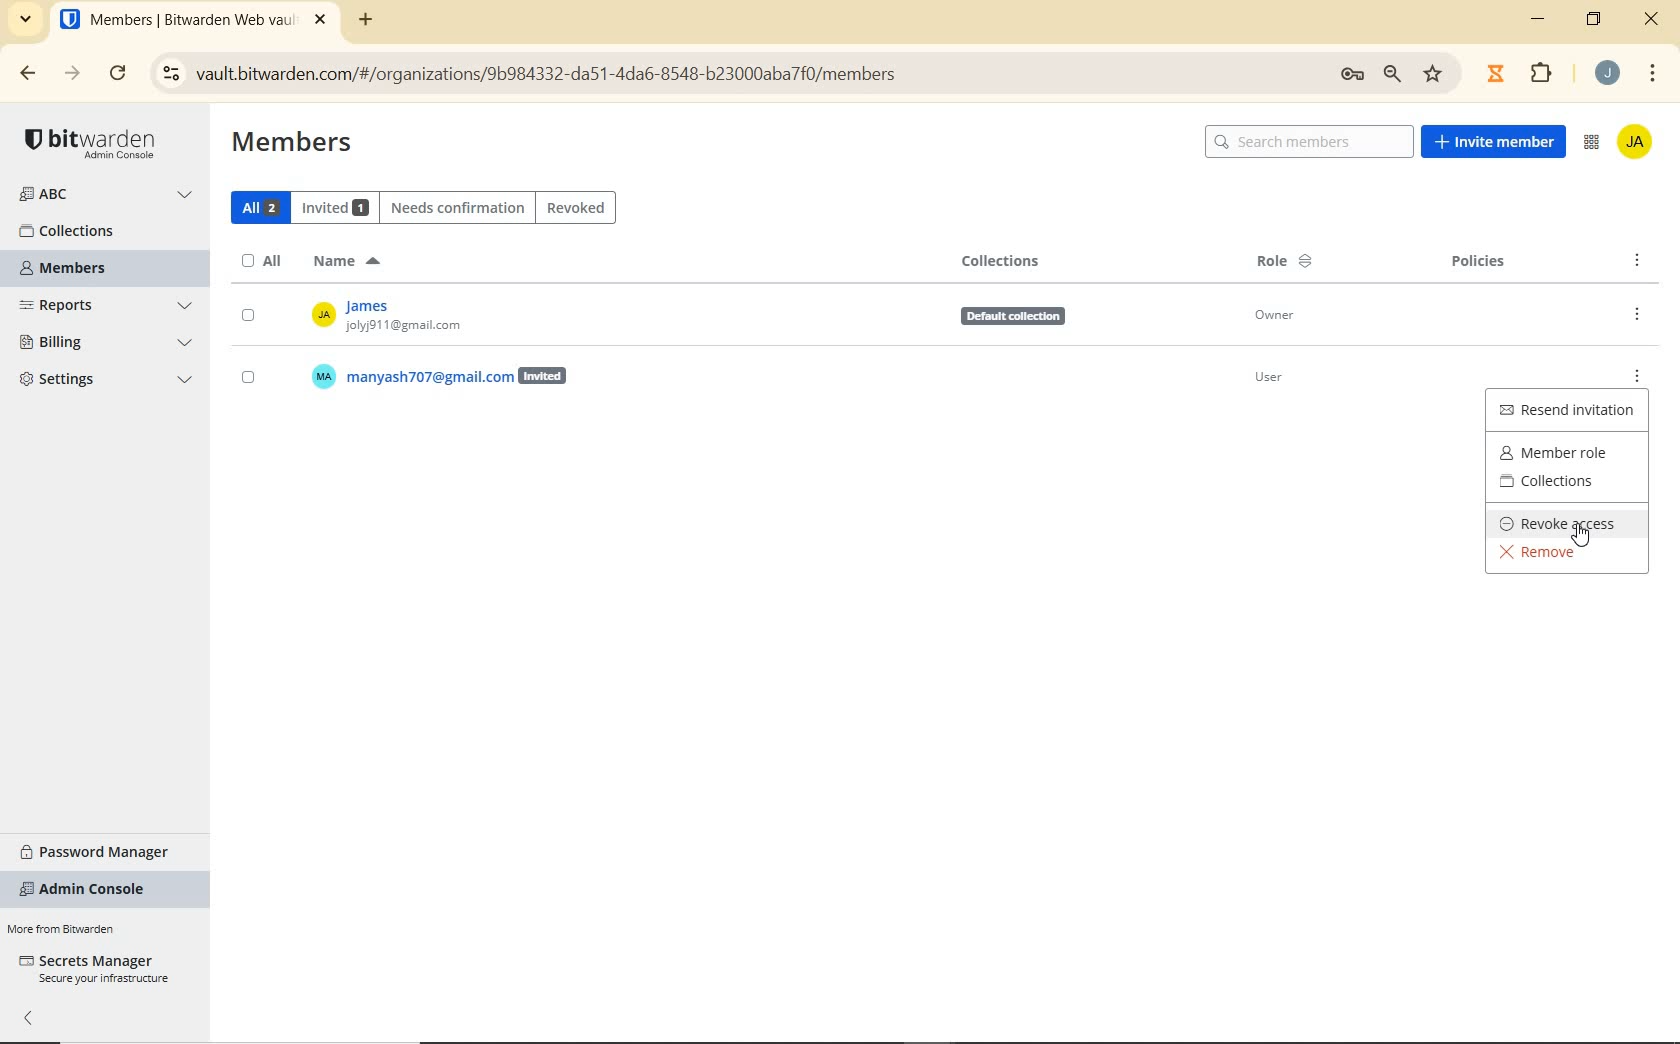 This screenshot has width=1680, height=1044. I want to click on , so click(262, 261).